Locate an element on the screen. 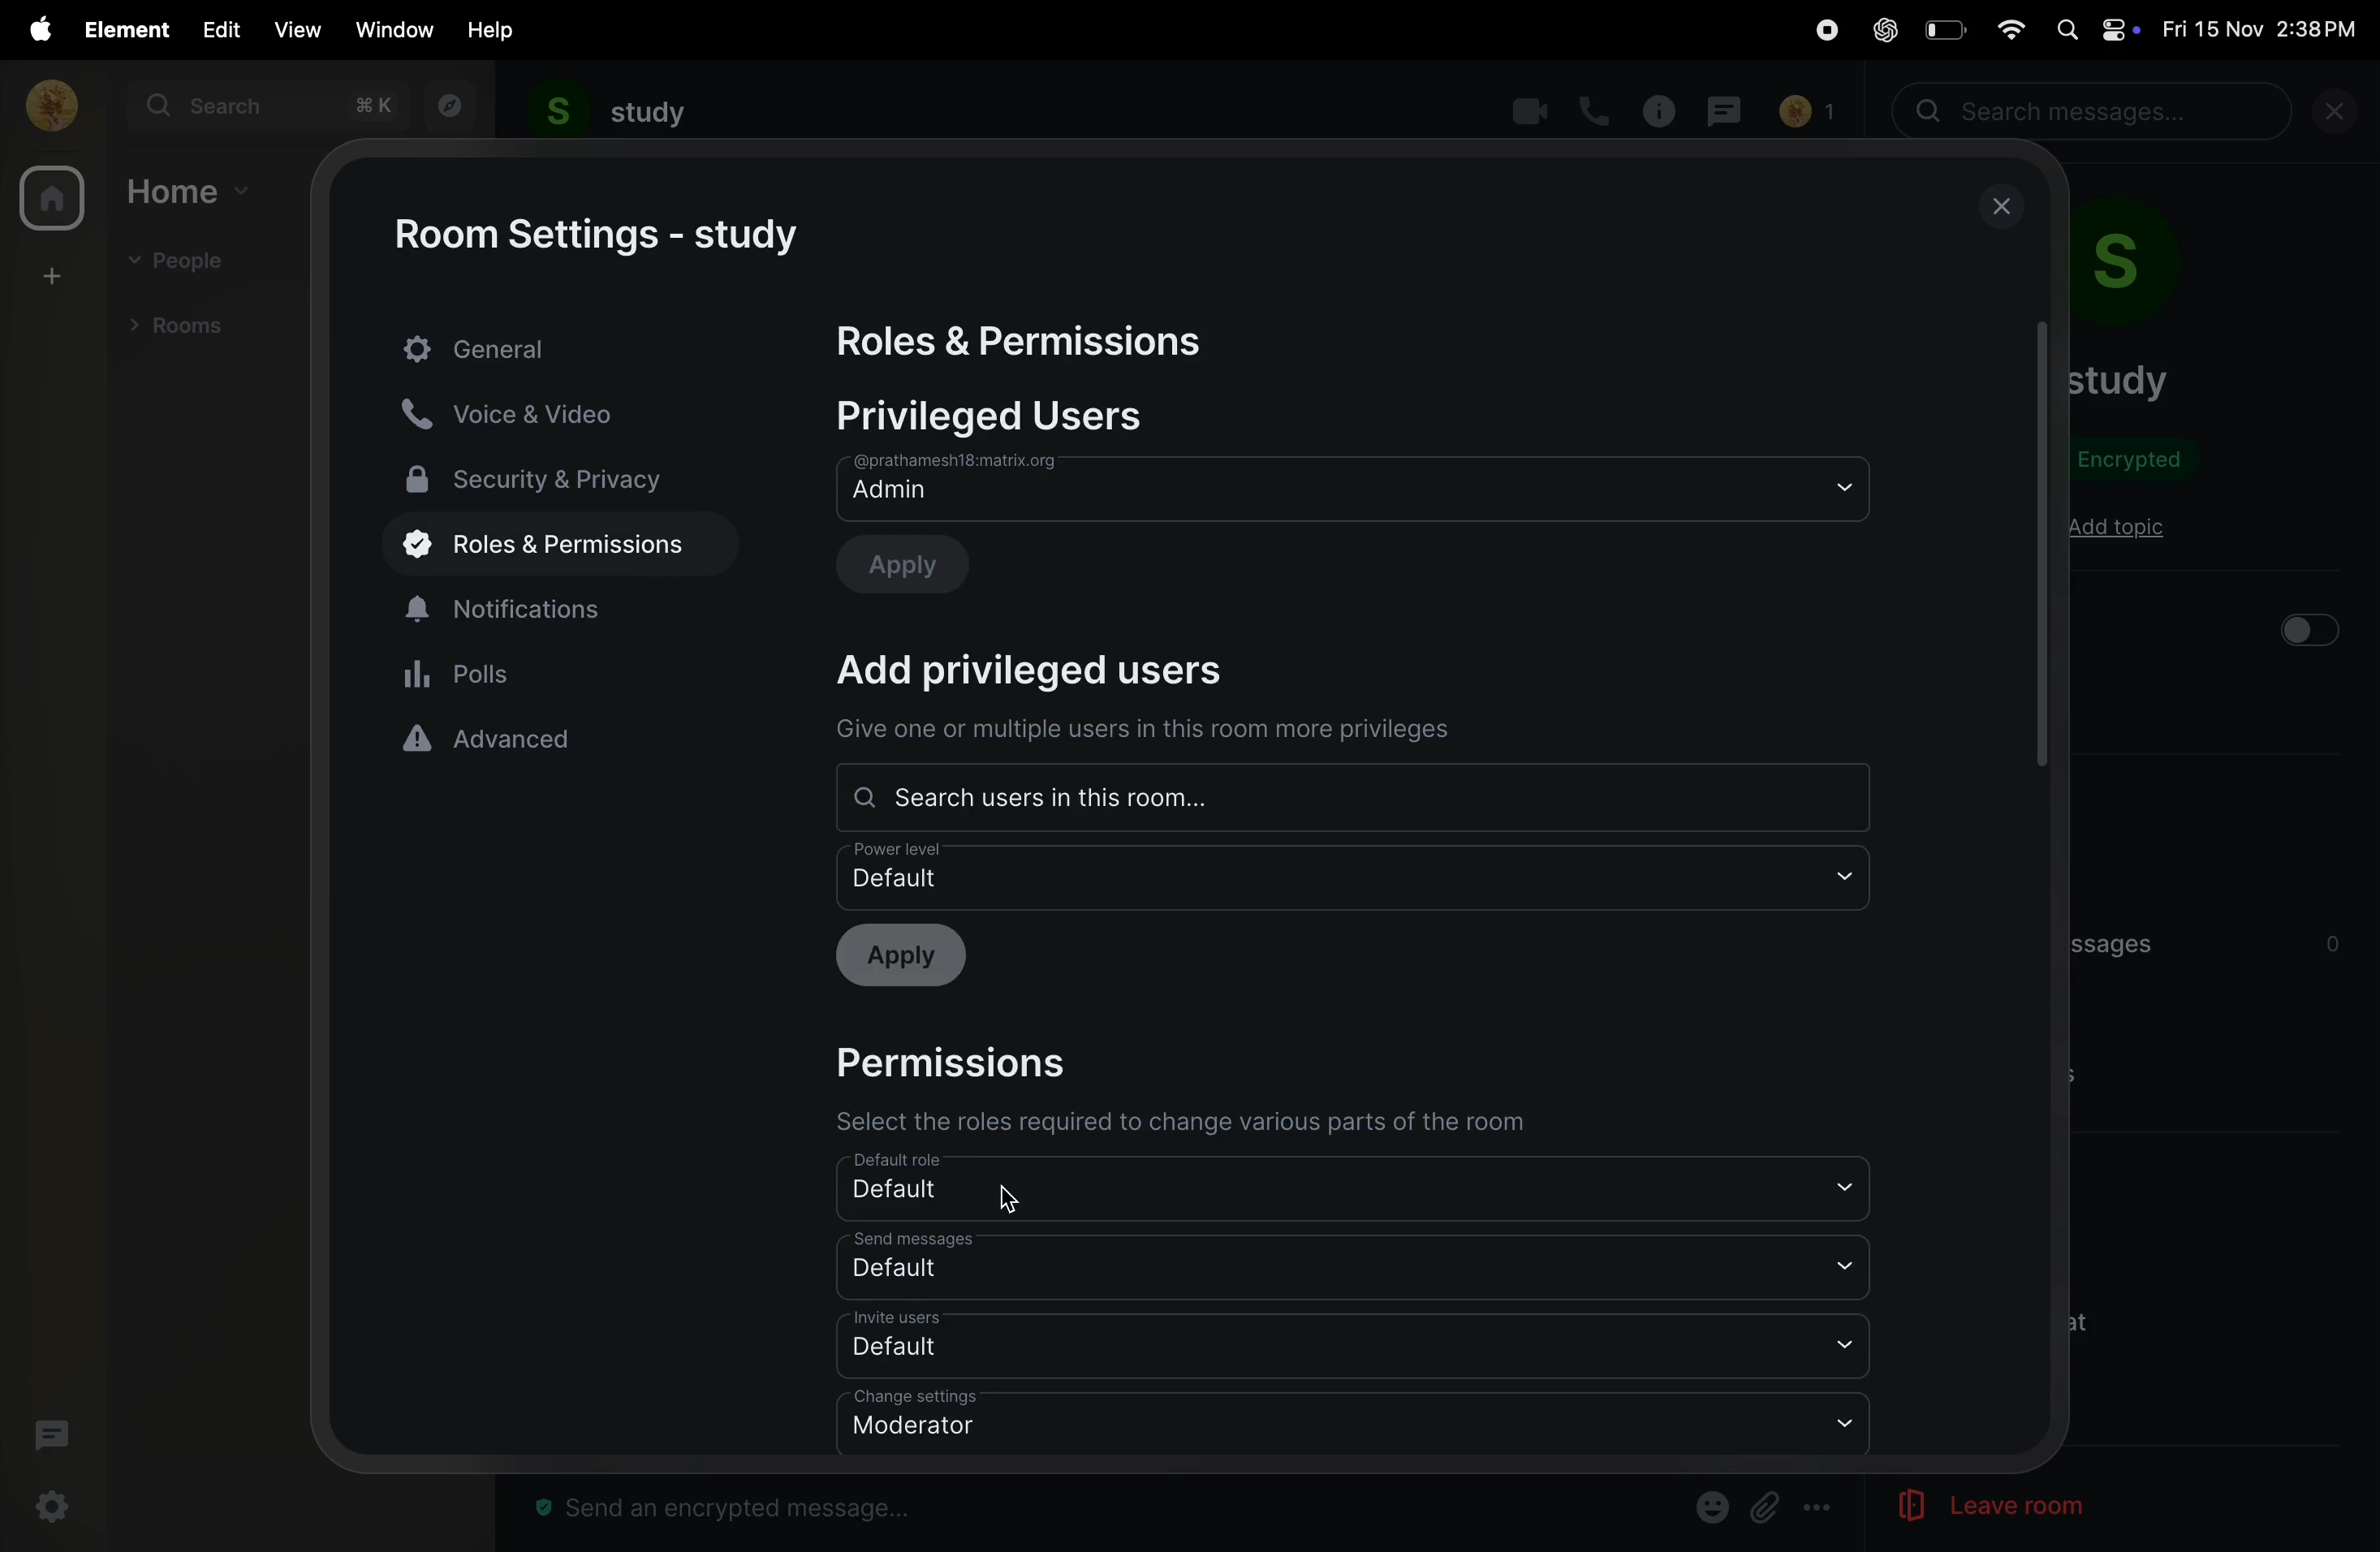 This screenshot has width=2380, height=1552. encrypted is located at coordinates (2142, 463).